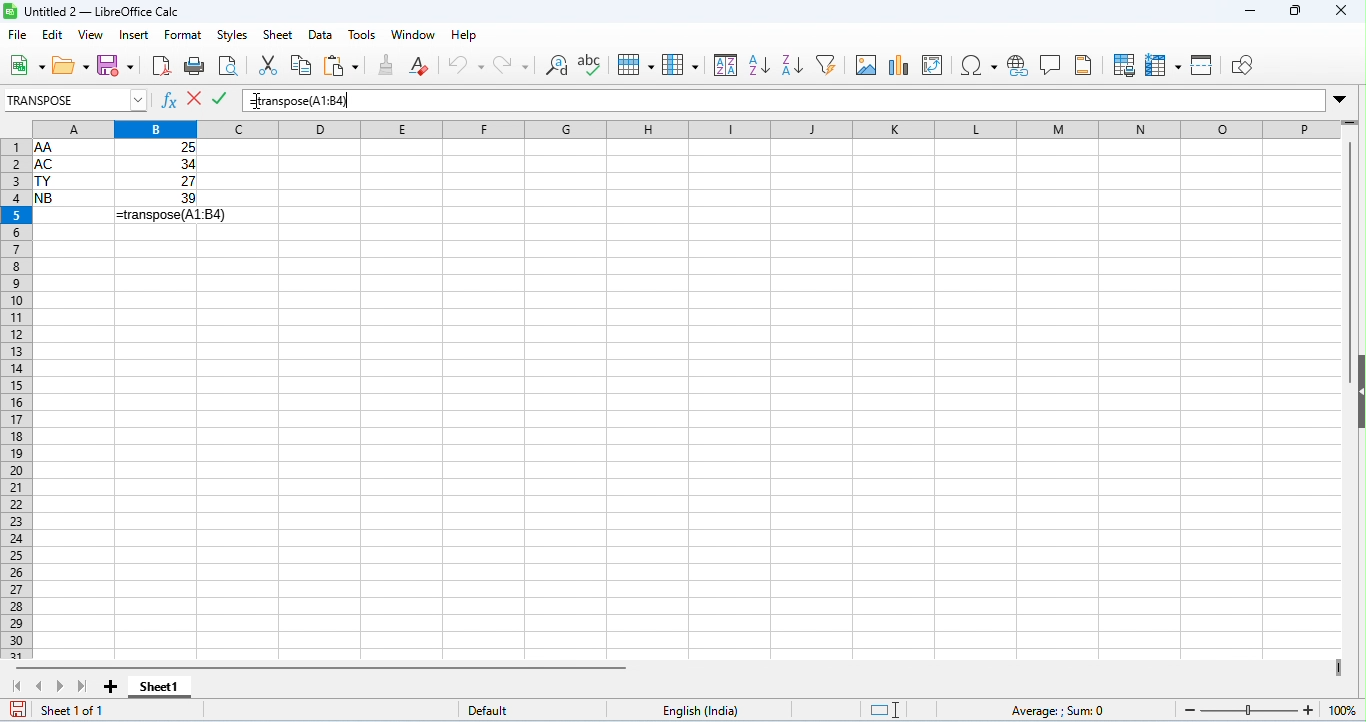  Describe the element at coordinates (19, 36) in the screenshot. I see `file` at that location.